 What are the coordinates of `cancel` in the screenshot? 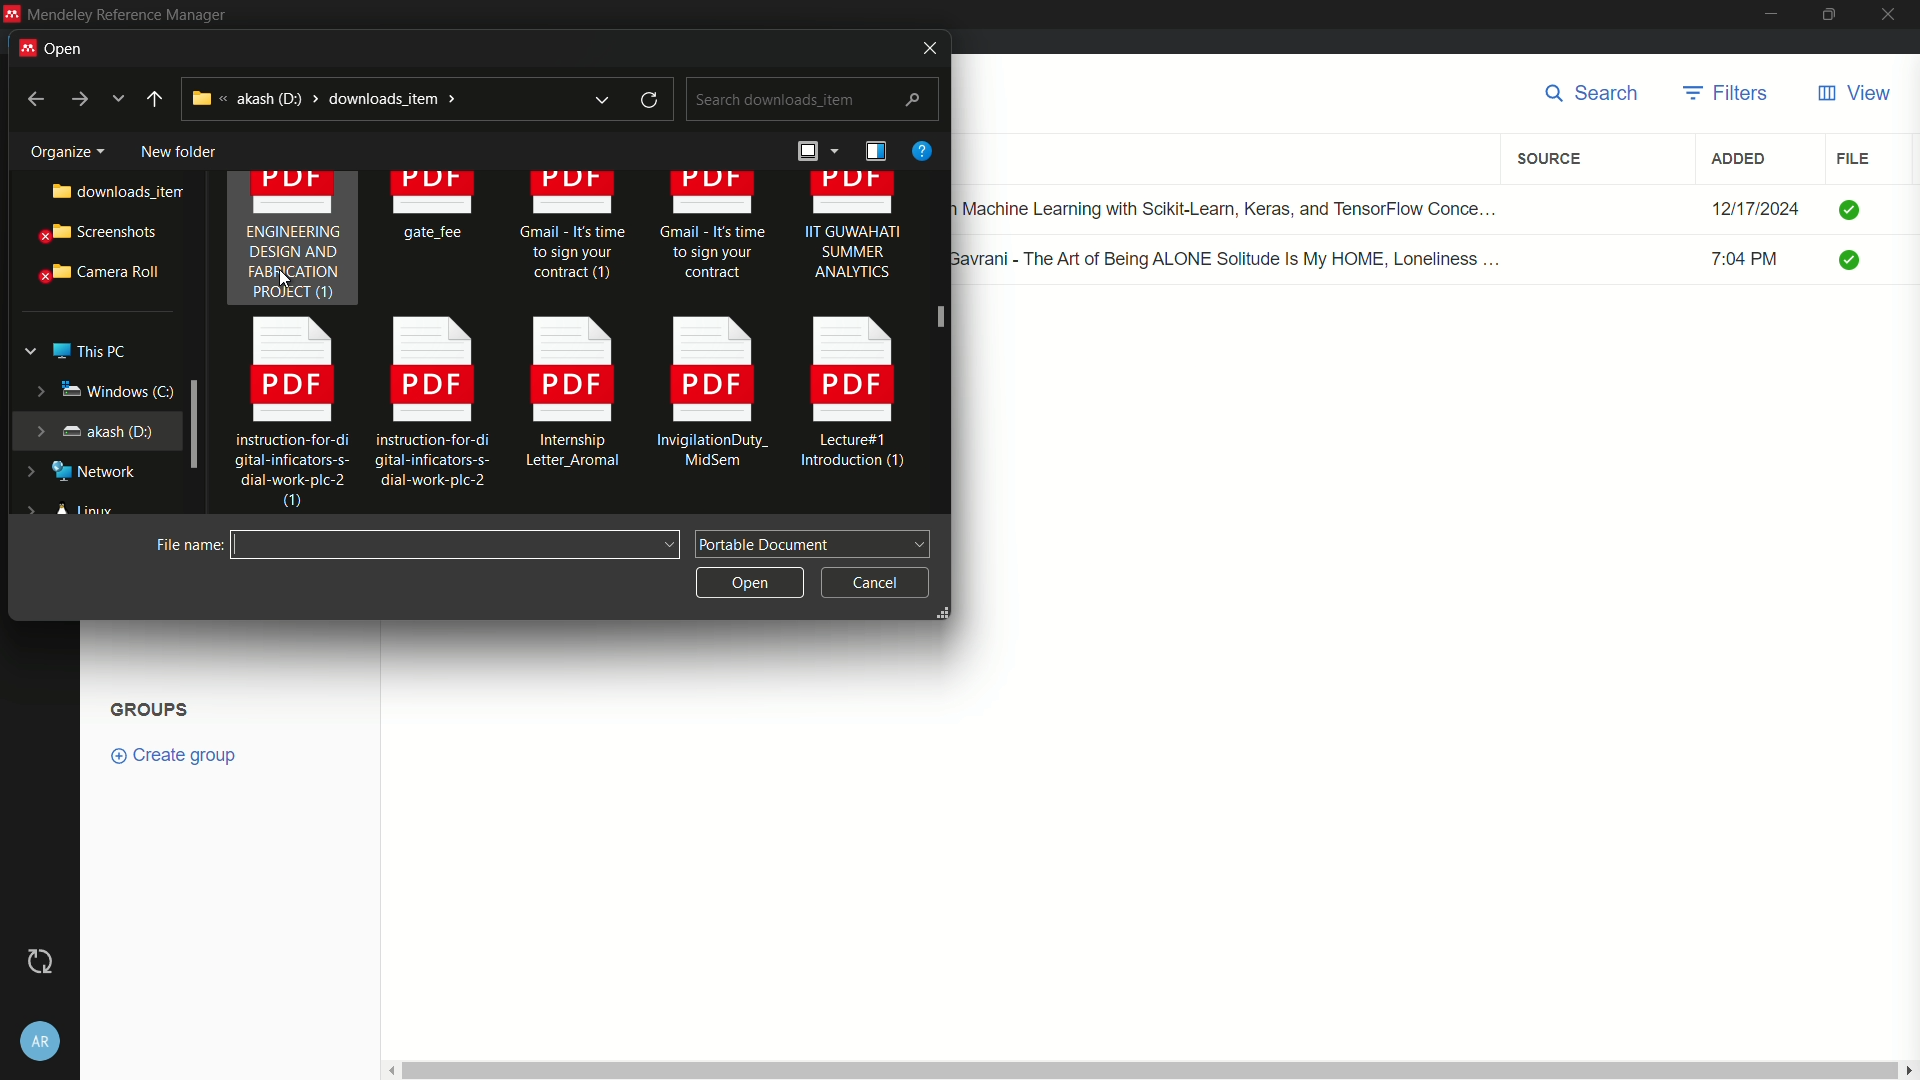 It's located at (875, 579).